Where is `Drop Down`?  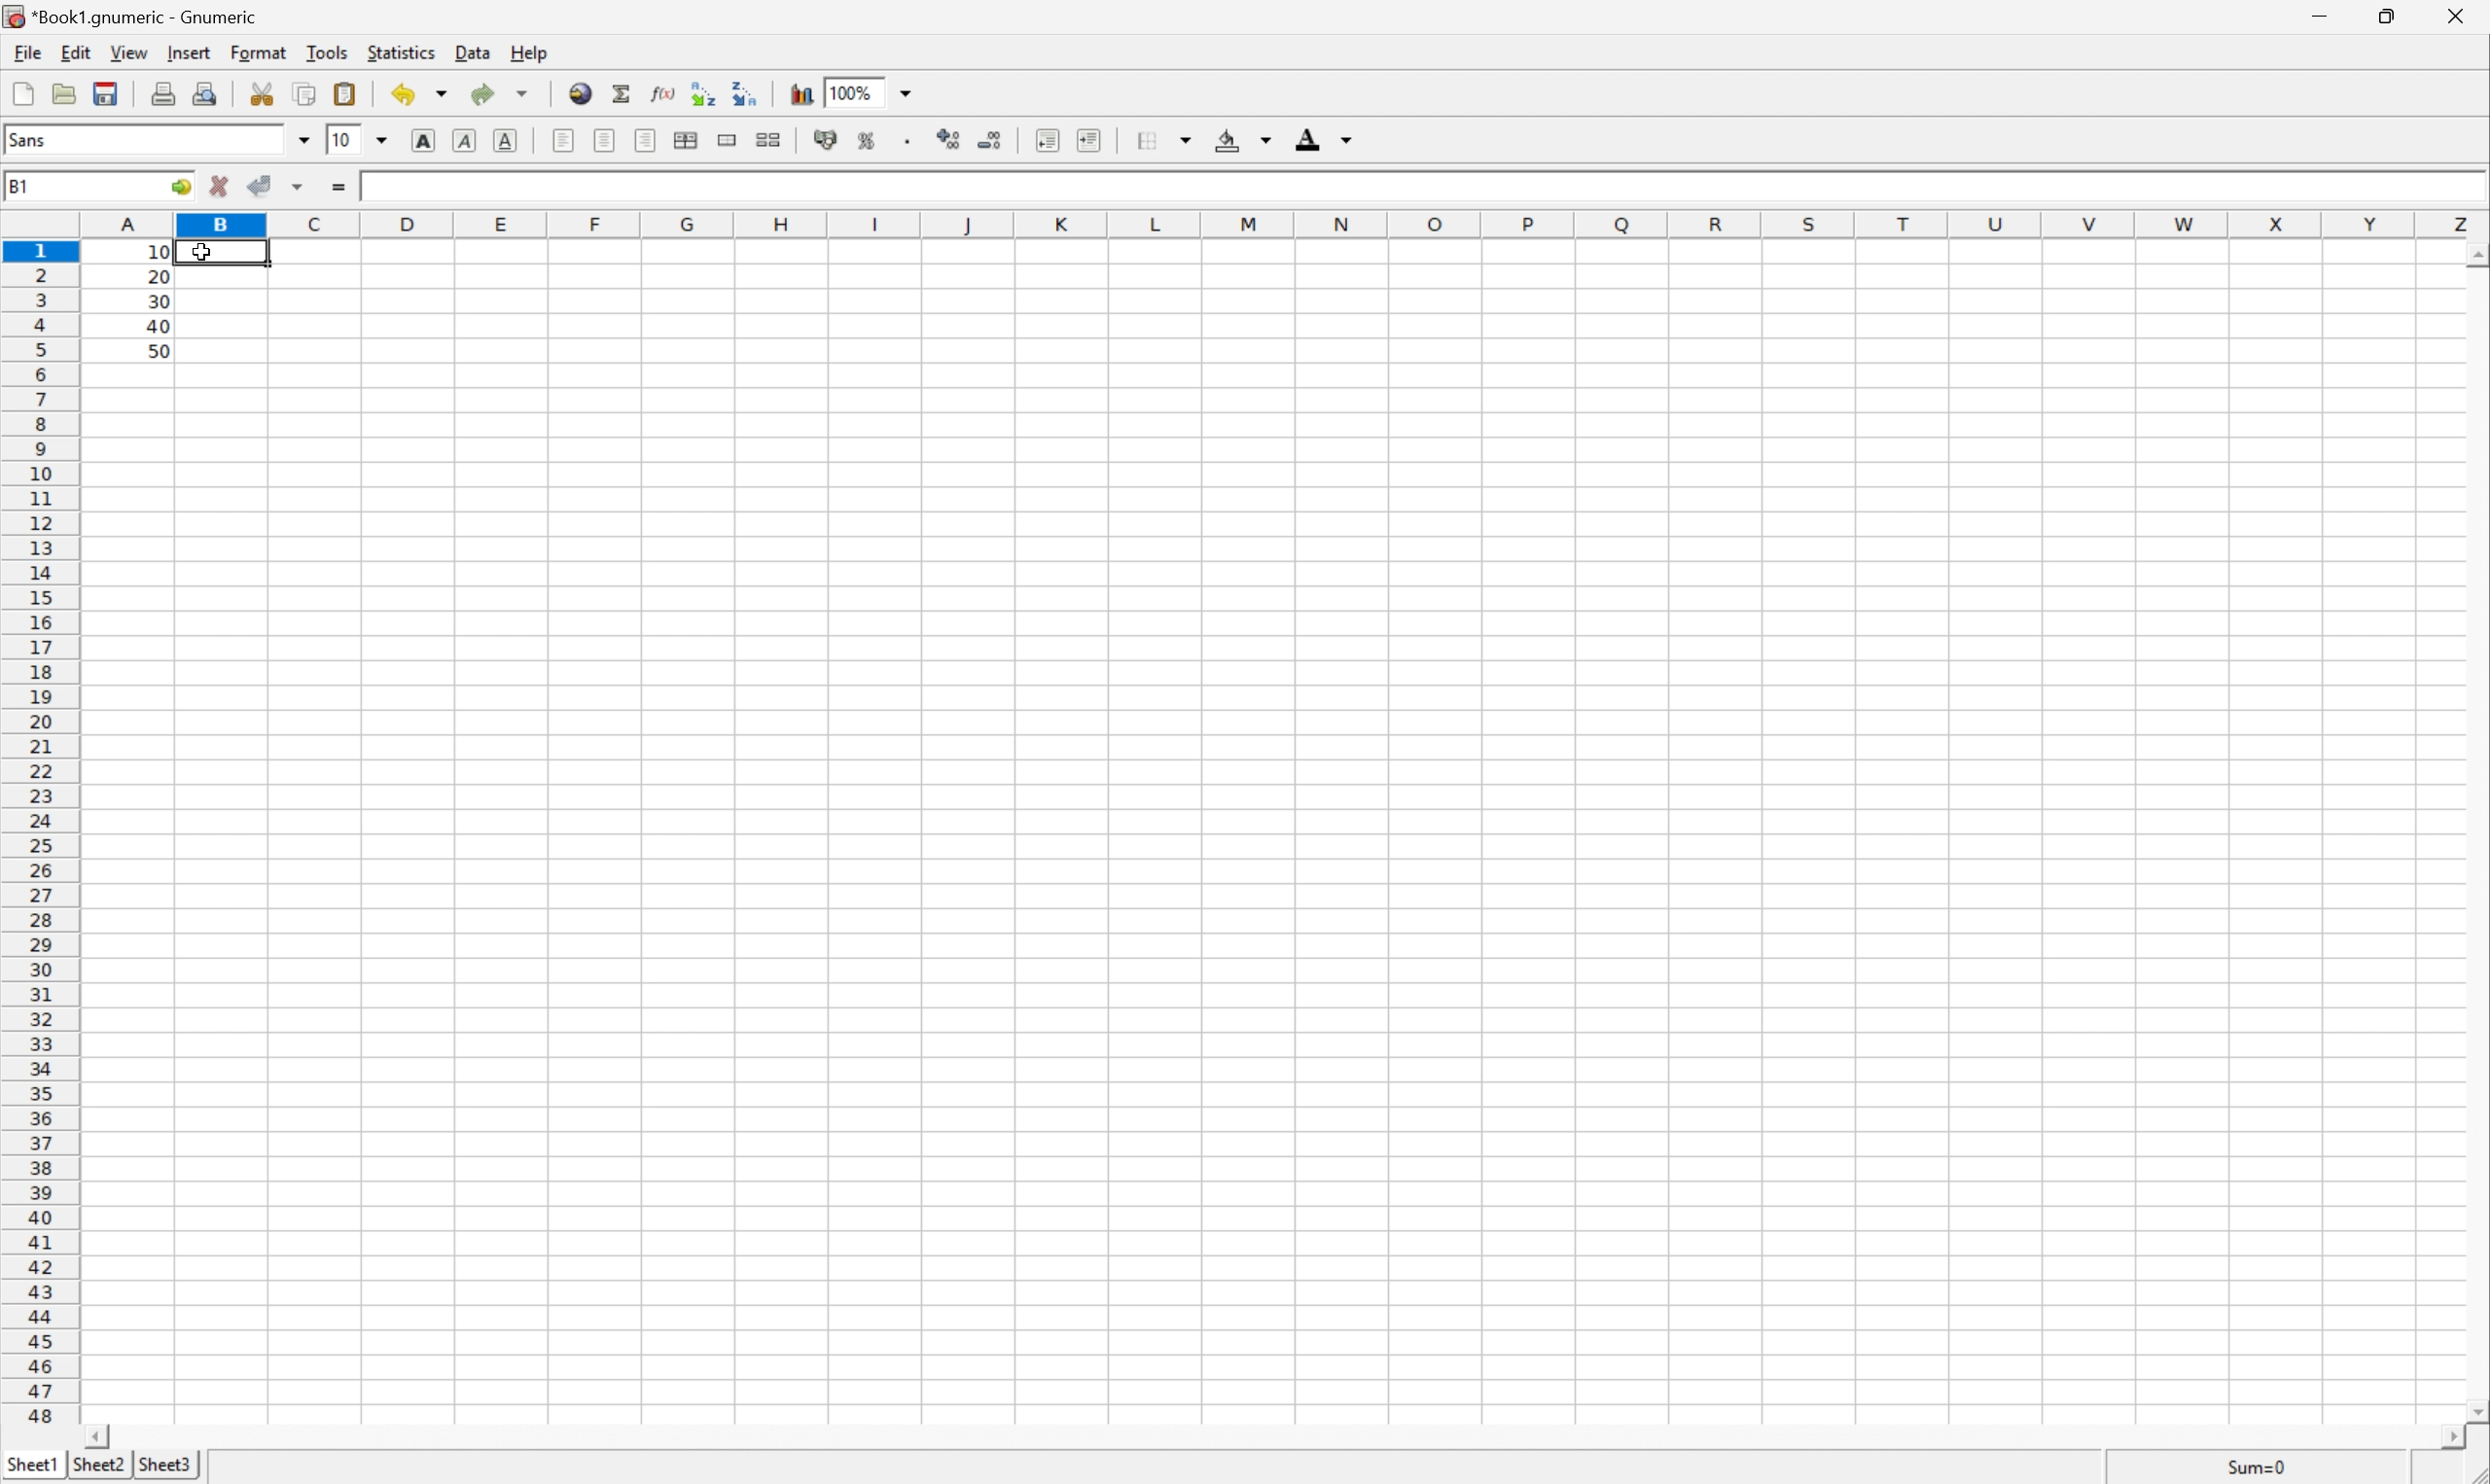
Drop Down is located at coordinates (302, 140).